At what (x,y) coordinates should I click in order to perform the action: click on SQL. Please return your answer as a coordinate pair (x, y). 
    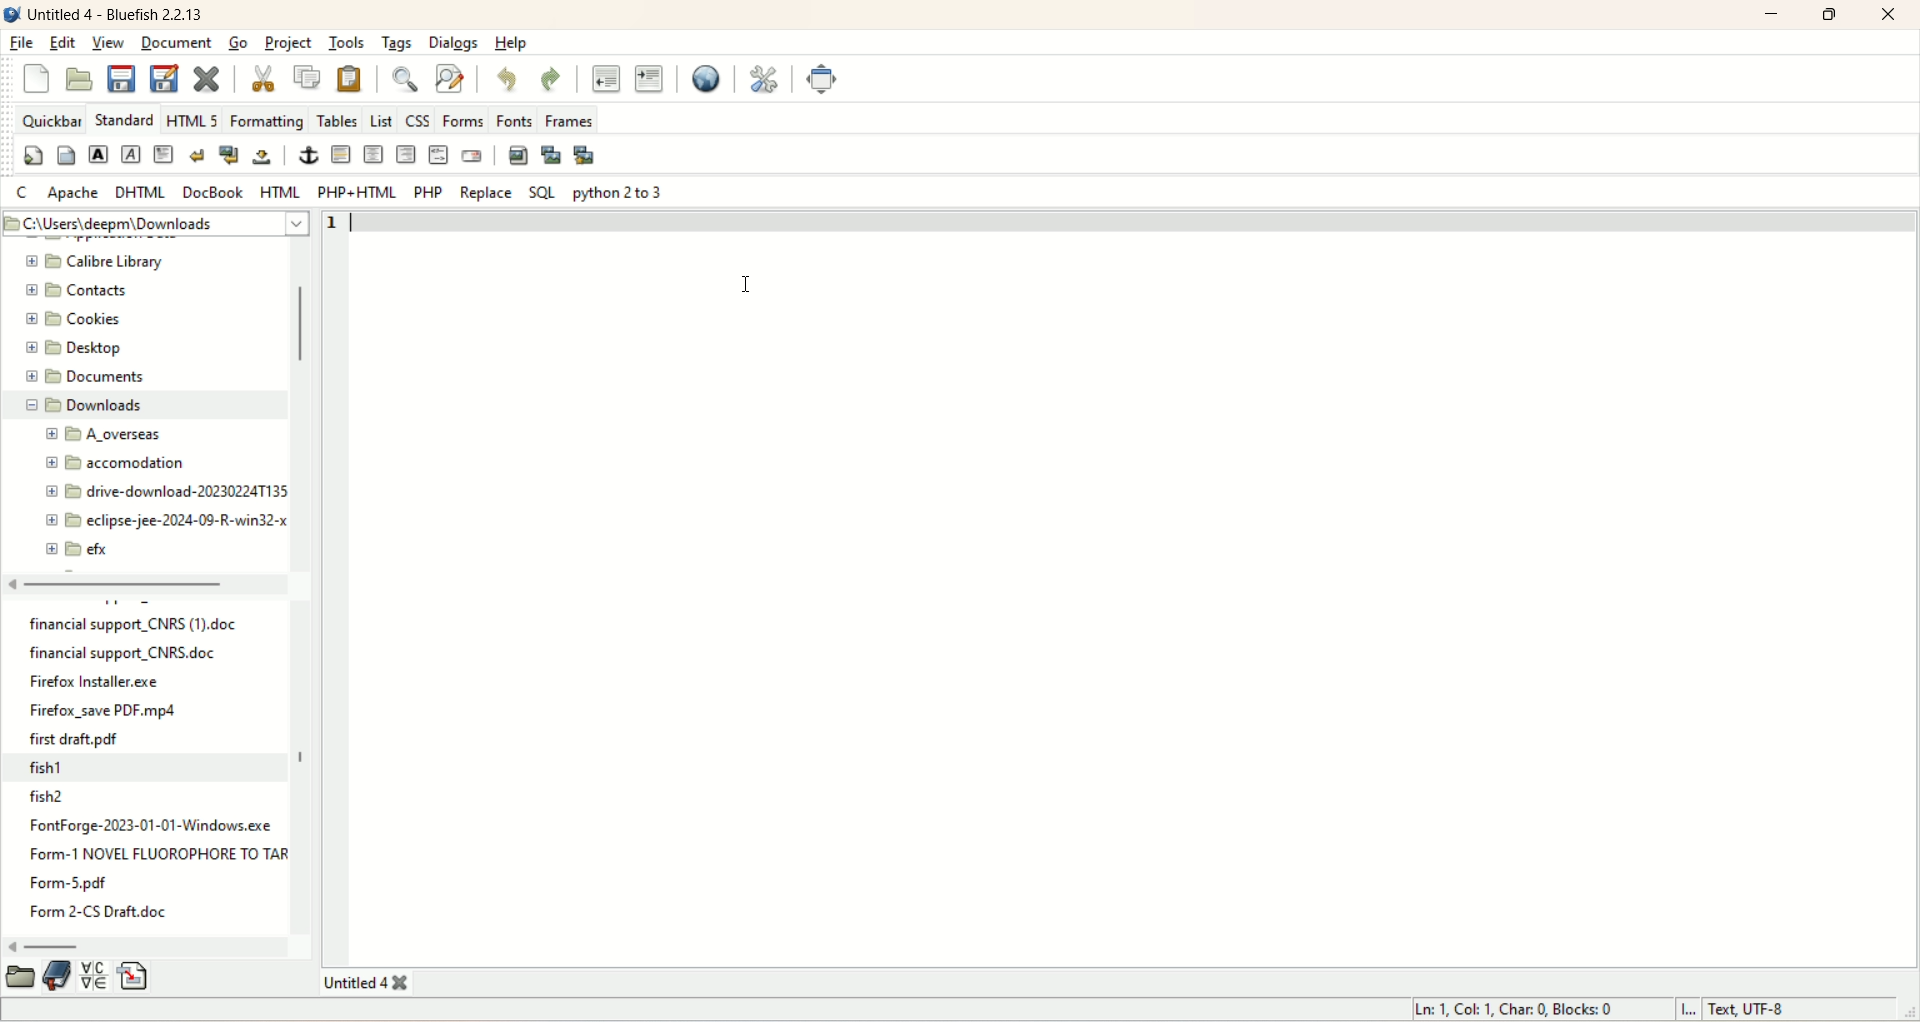
    Looking at the image, I should click on (541, 193).